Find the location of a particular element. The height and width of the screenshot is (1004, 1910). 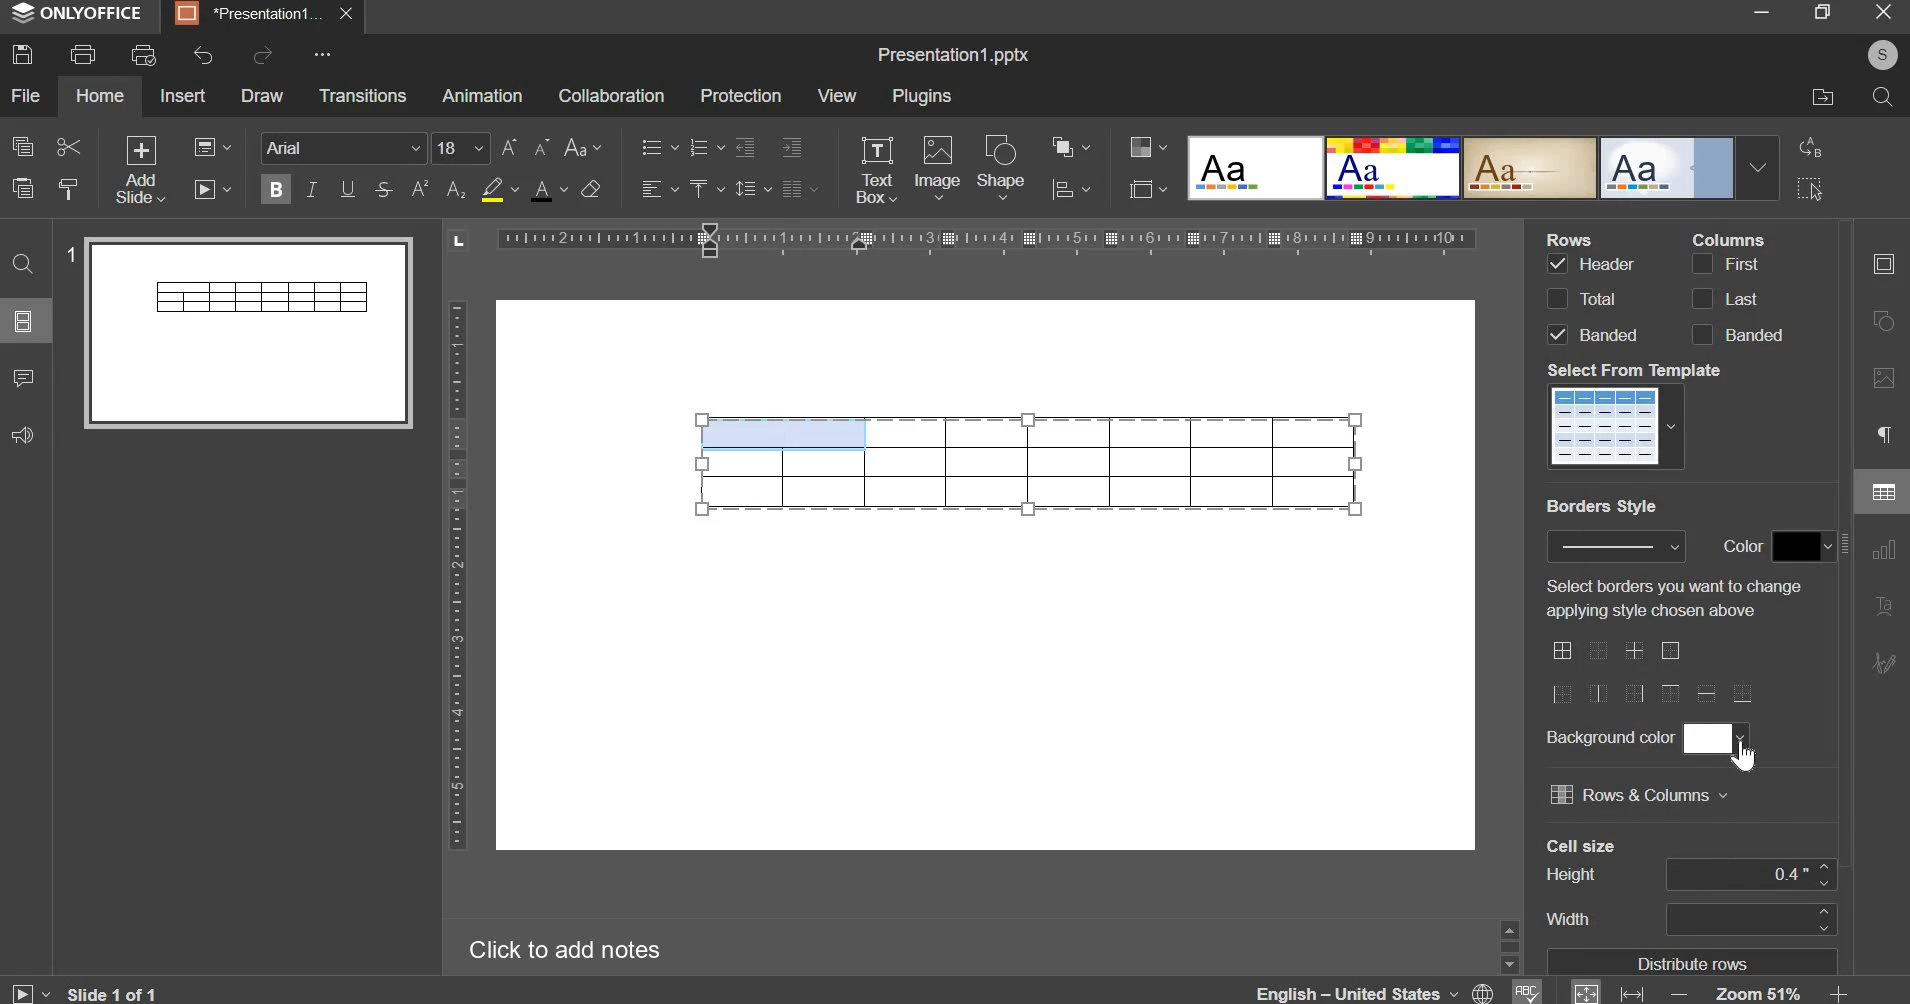

horizontal scale is located at coordinates (985, 238).